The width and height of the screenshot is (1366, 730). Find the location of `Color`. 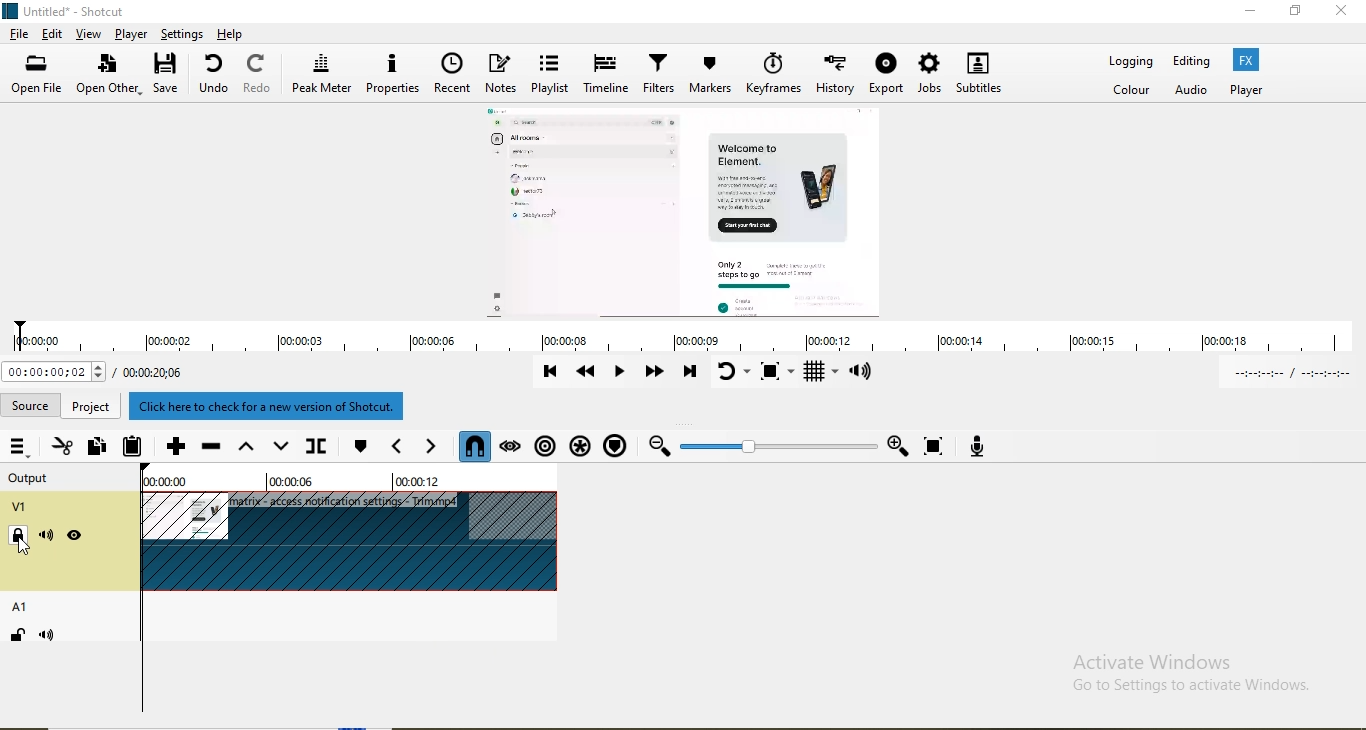

Color is located at coordinates (1132, 89).